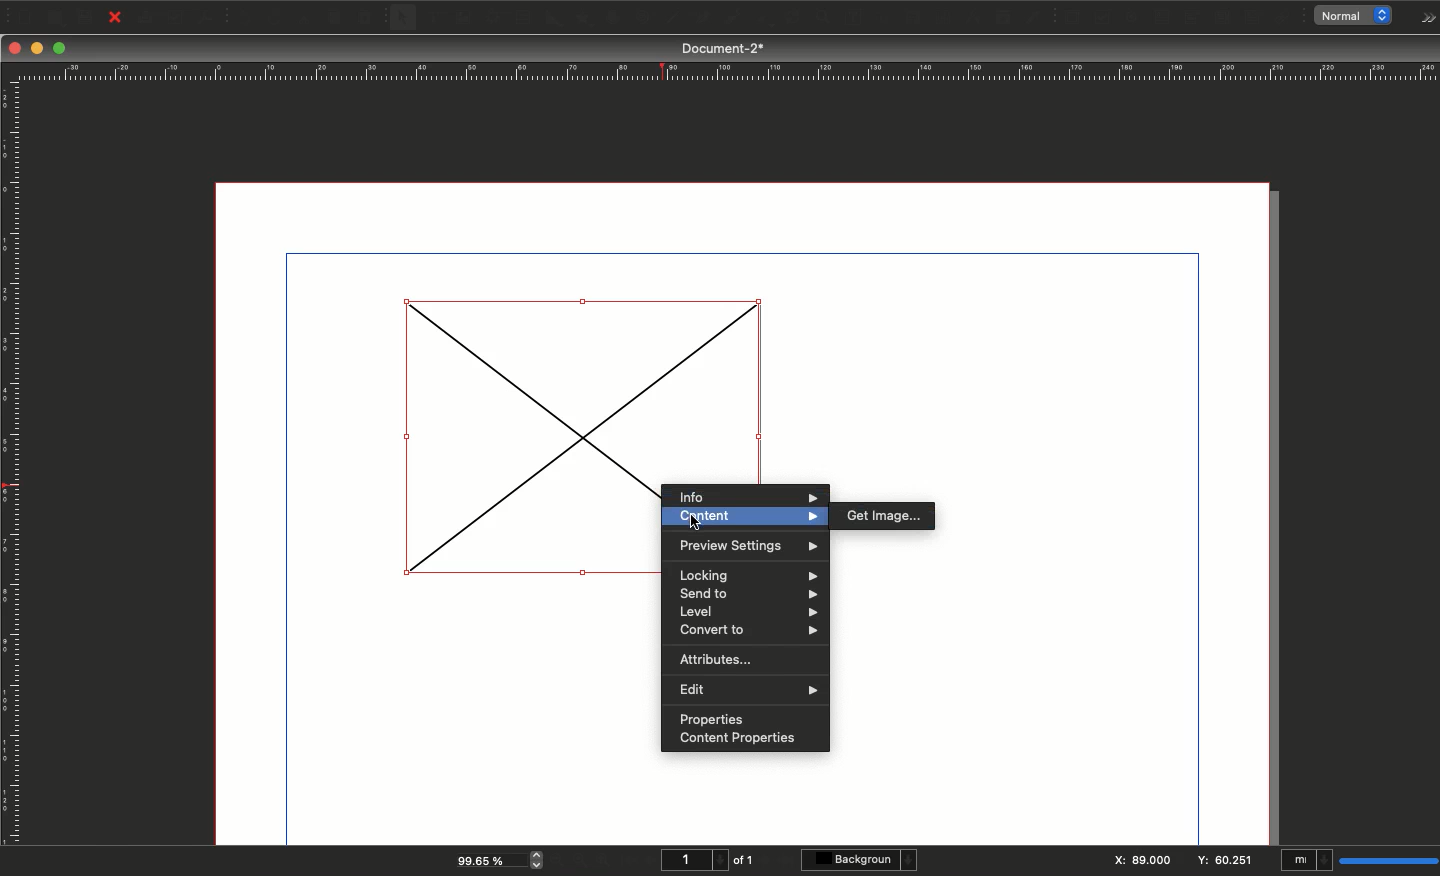 The width and height of the screenshot is (1440, 876). I want to click on Document-2*, so click(725, 48).